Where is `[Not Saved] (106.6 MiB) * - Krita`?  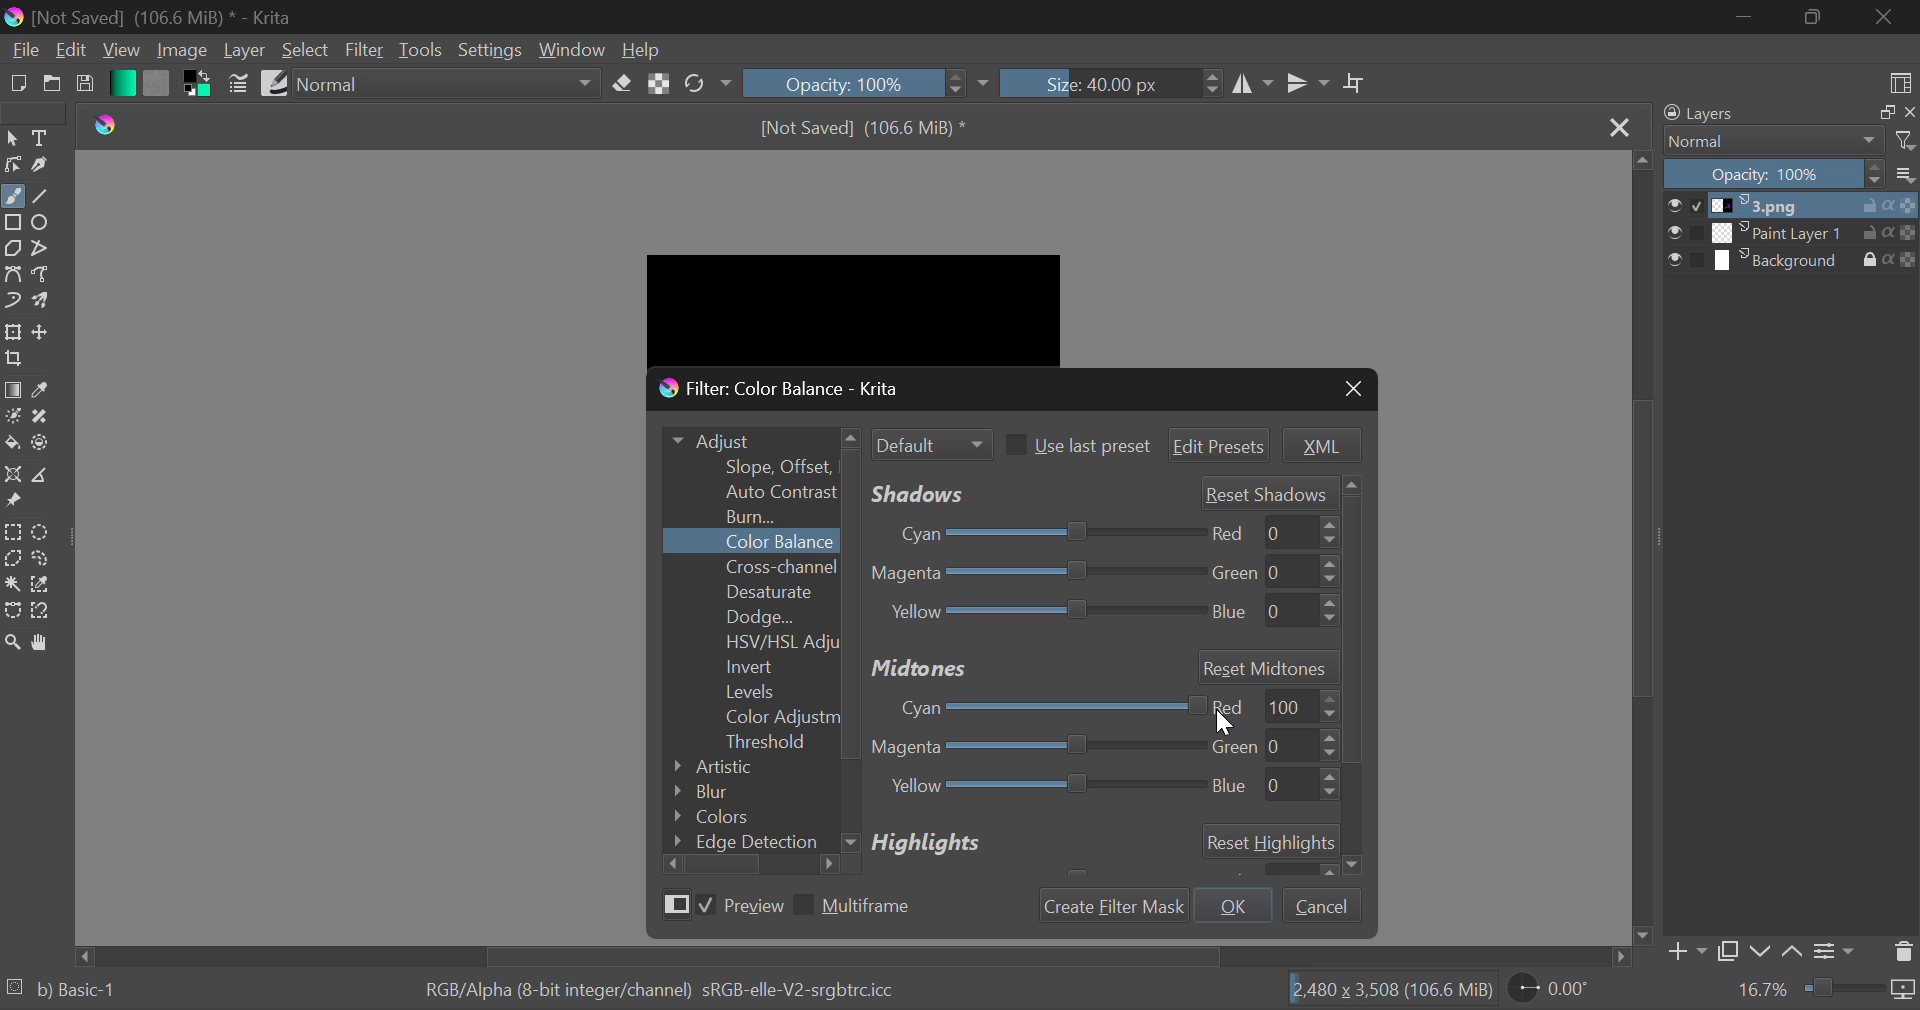 [Not Saved] (106.6 MiB) * - Krita is located at coordinates (182, 14).